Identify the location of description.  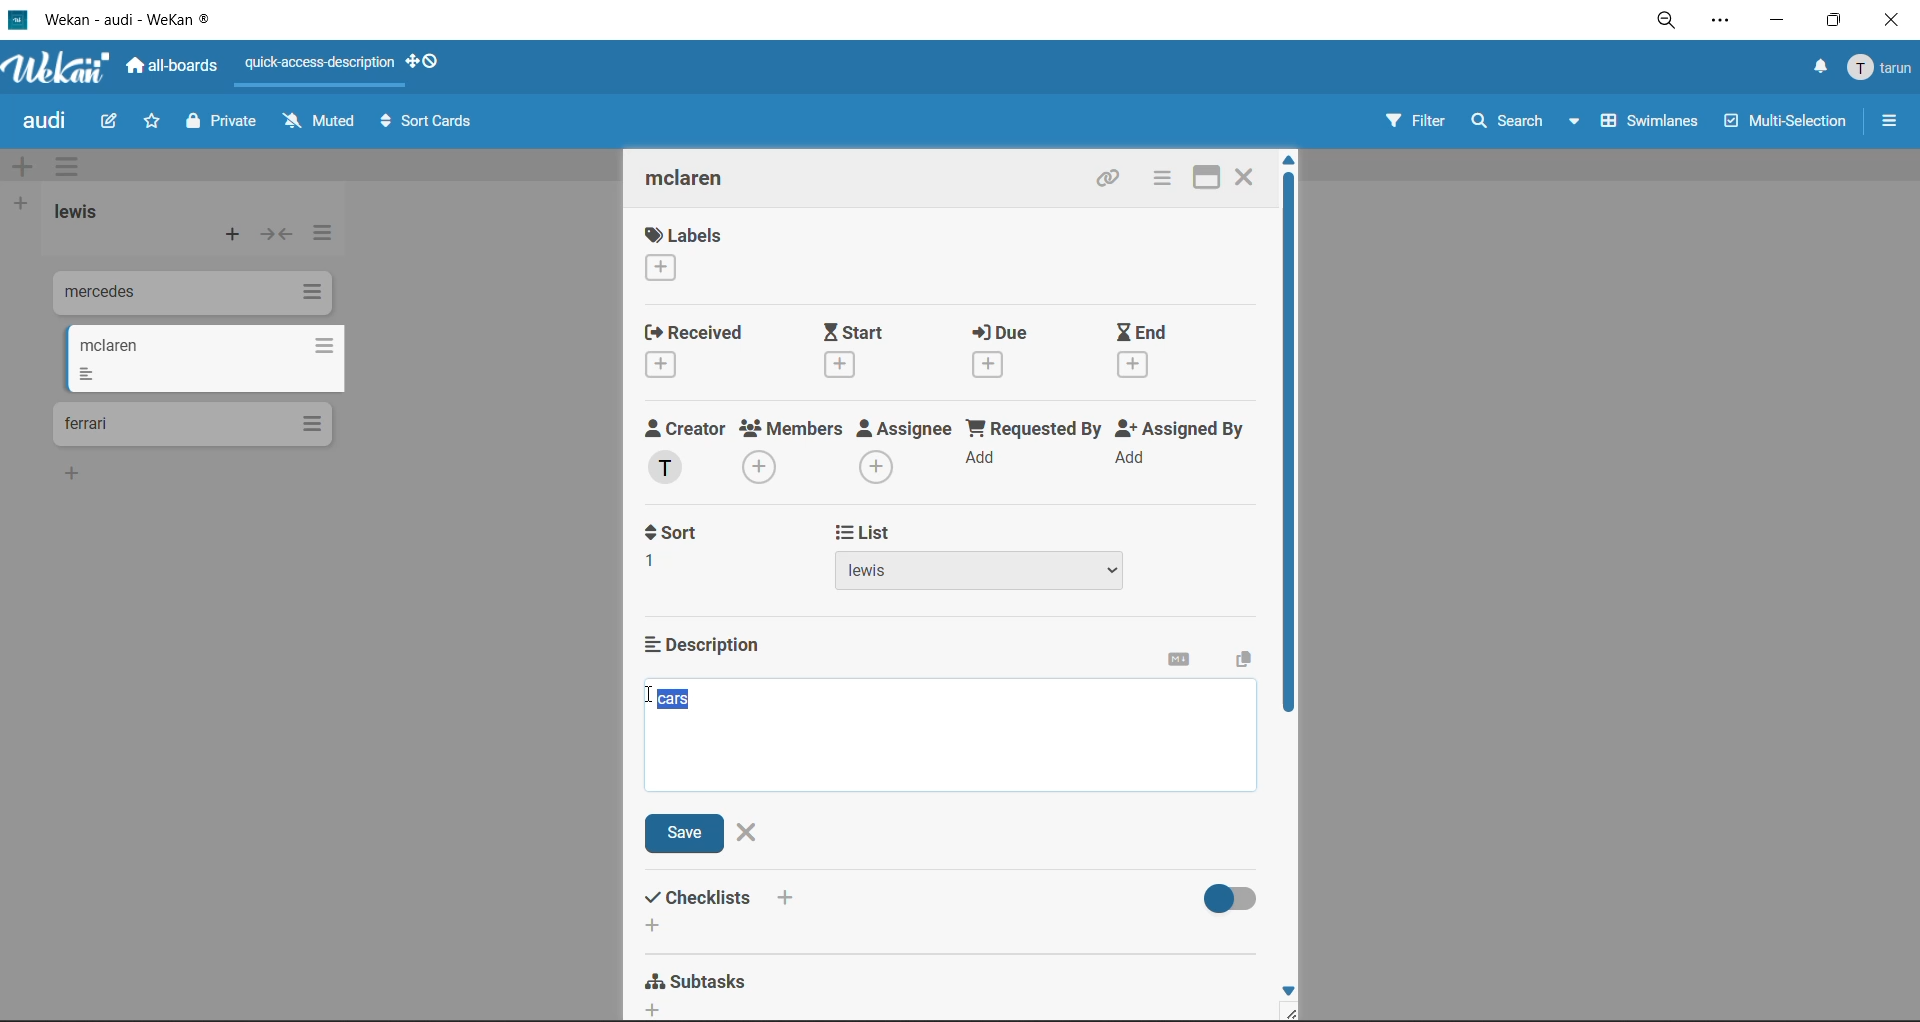
(713, 644).